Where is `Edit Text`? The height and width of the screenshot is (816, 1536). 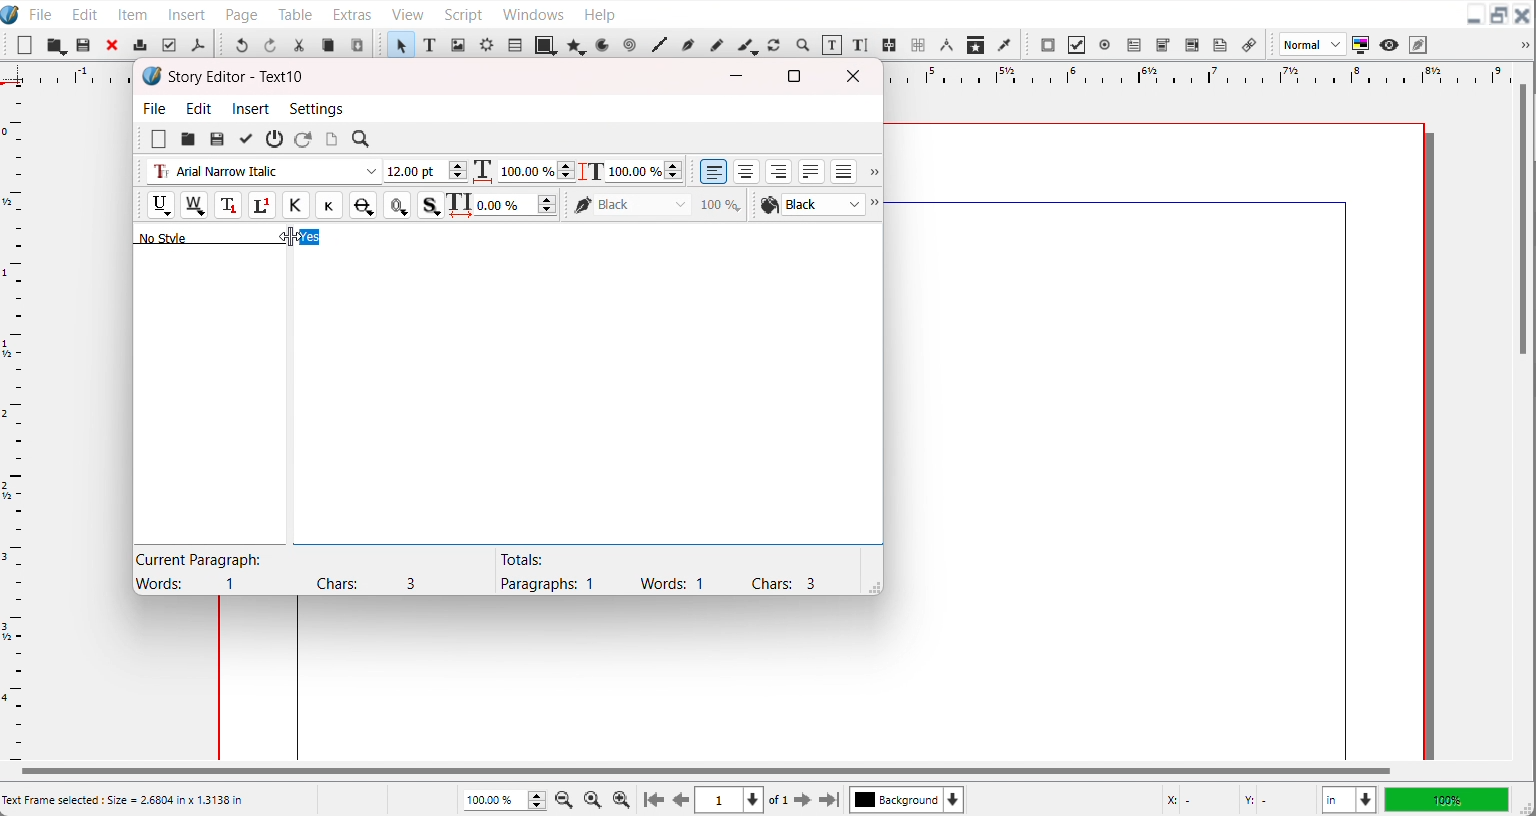 Edit Text is located at coordinates (862, 46).